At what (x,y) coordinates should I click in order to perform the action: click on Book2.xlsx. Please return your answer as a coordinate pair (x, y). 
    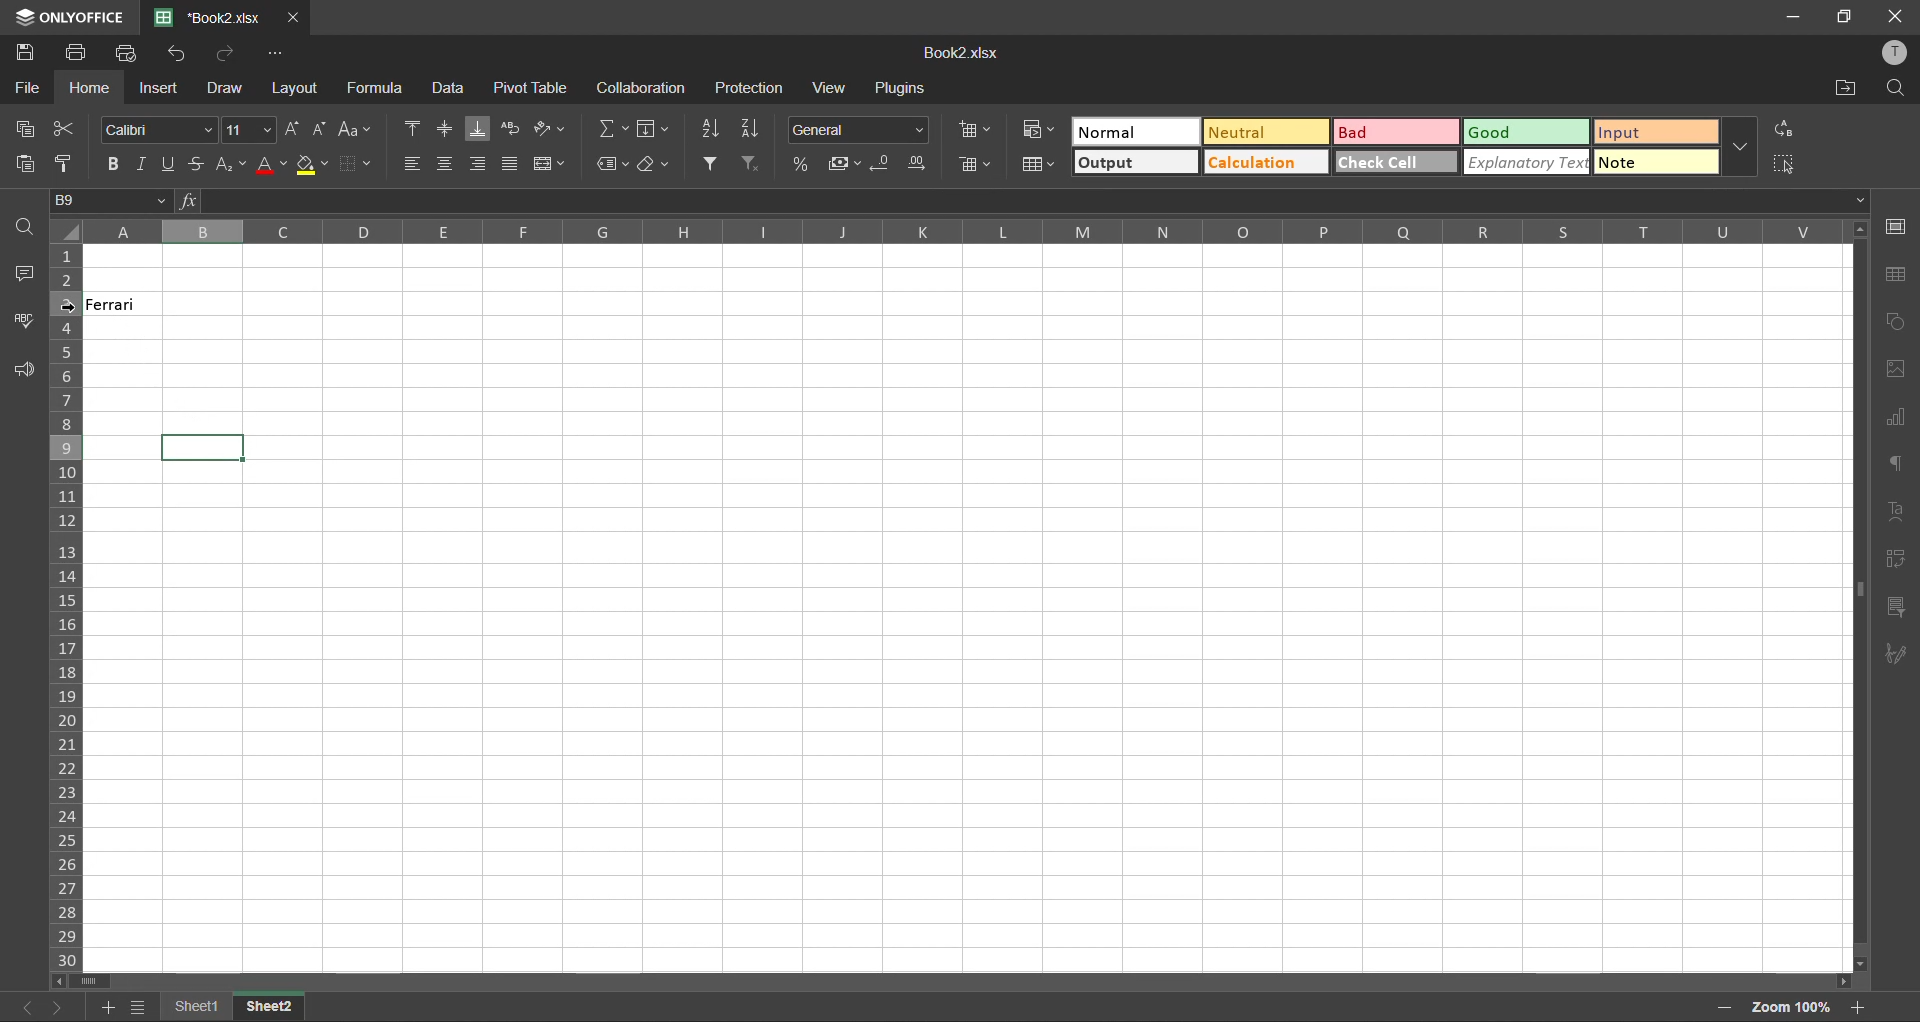
    Looking at the image, I should click on (970, 53).